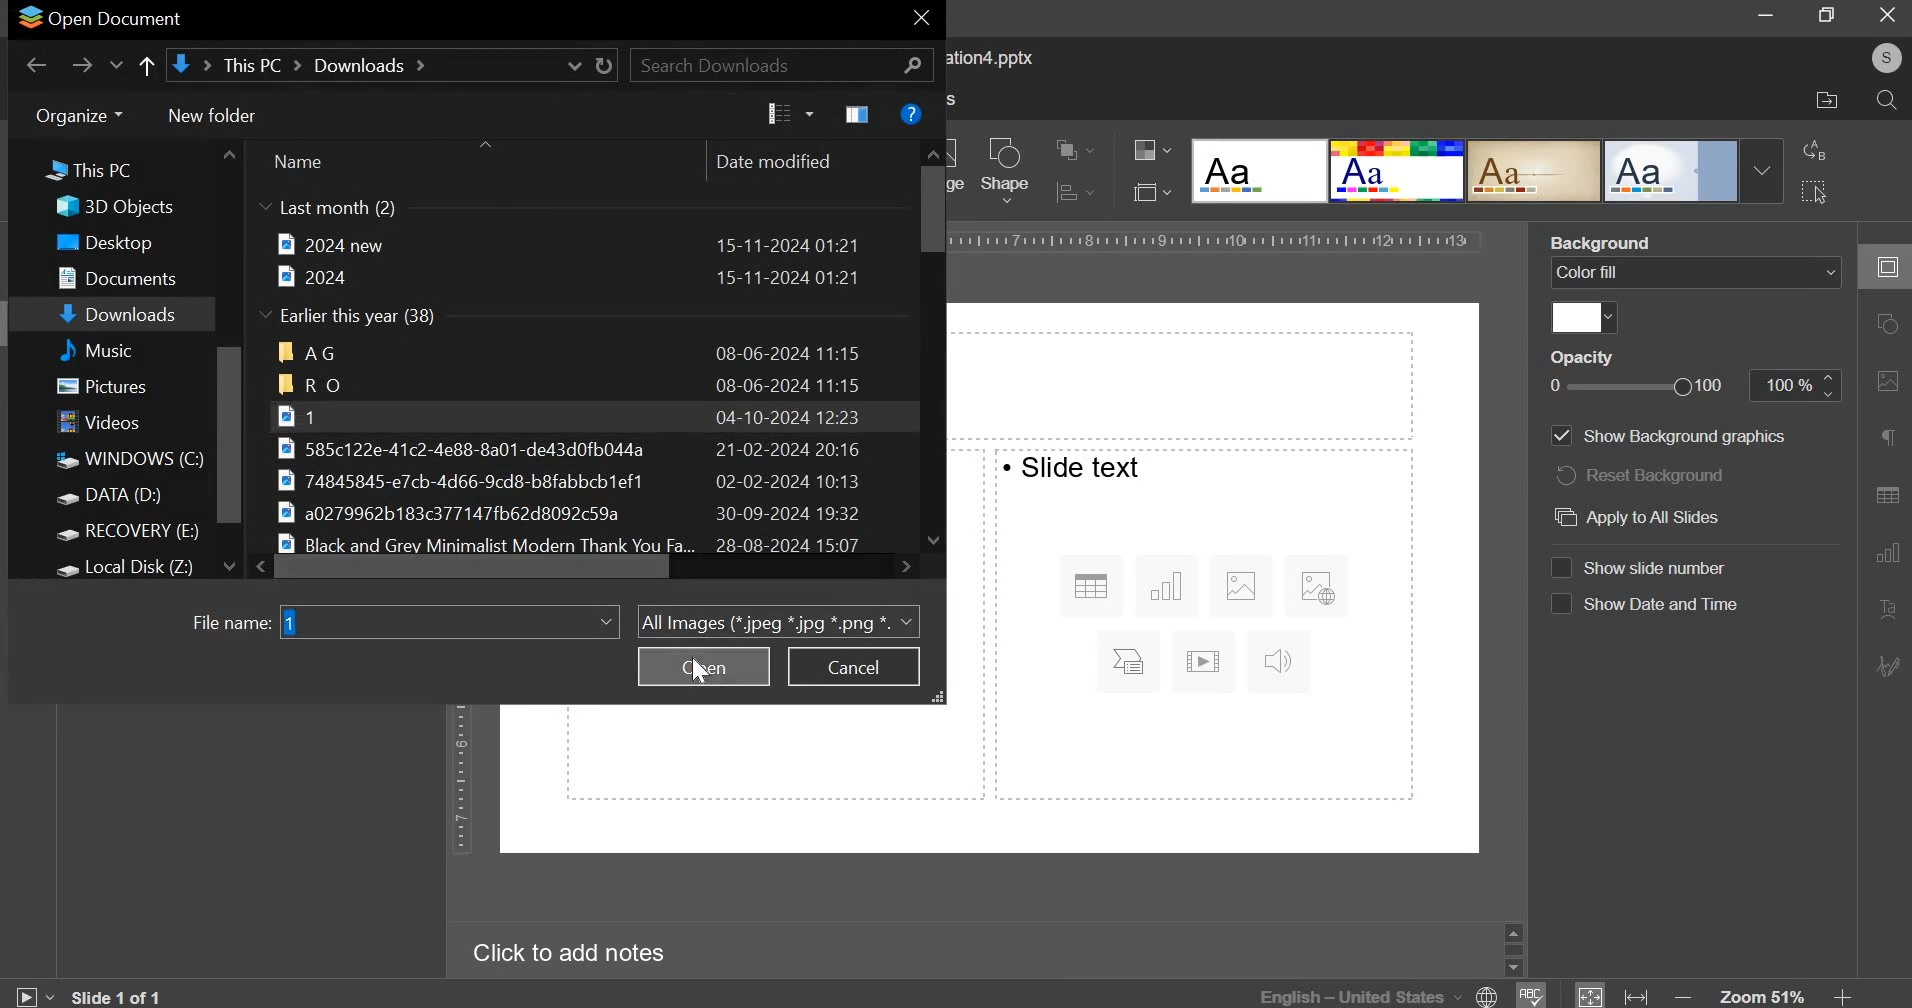 Image resolution: width=1912 pixels, height=1008 pixels. What do you see at coordinates (1559, 566) in the screenshot?
I see `check box` at bounding box center [1559, 566].